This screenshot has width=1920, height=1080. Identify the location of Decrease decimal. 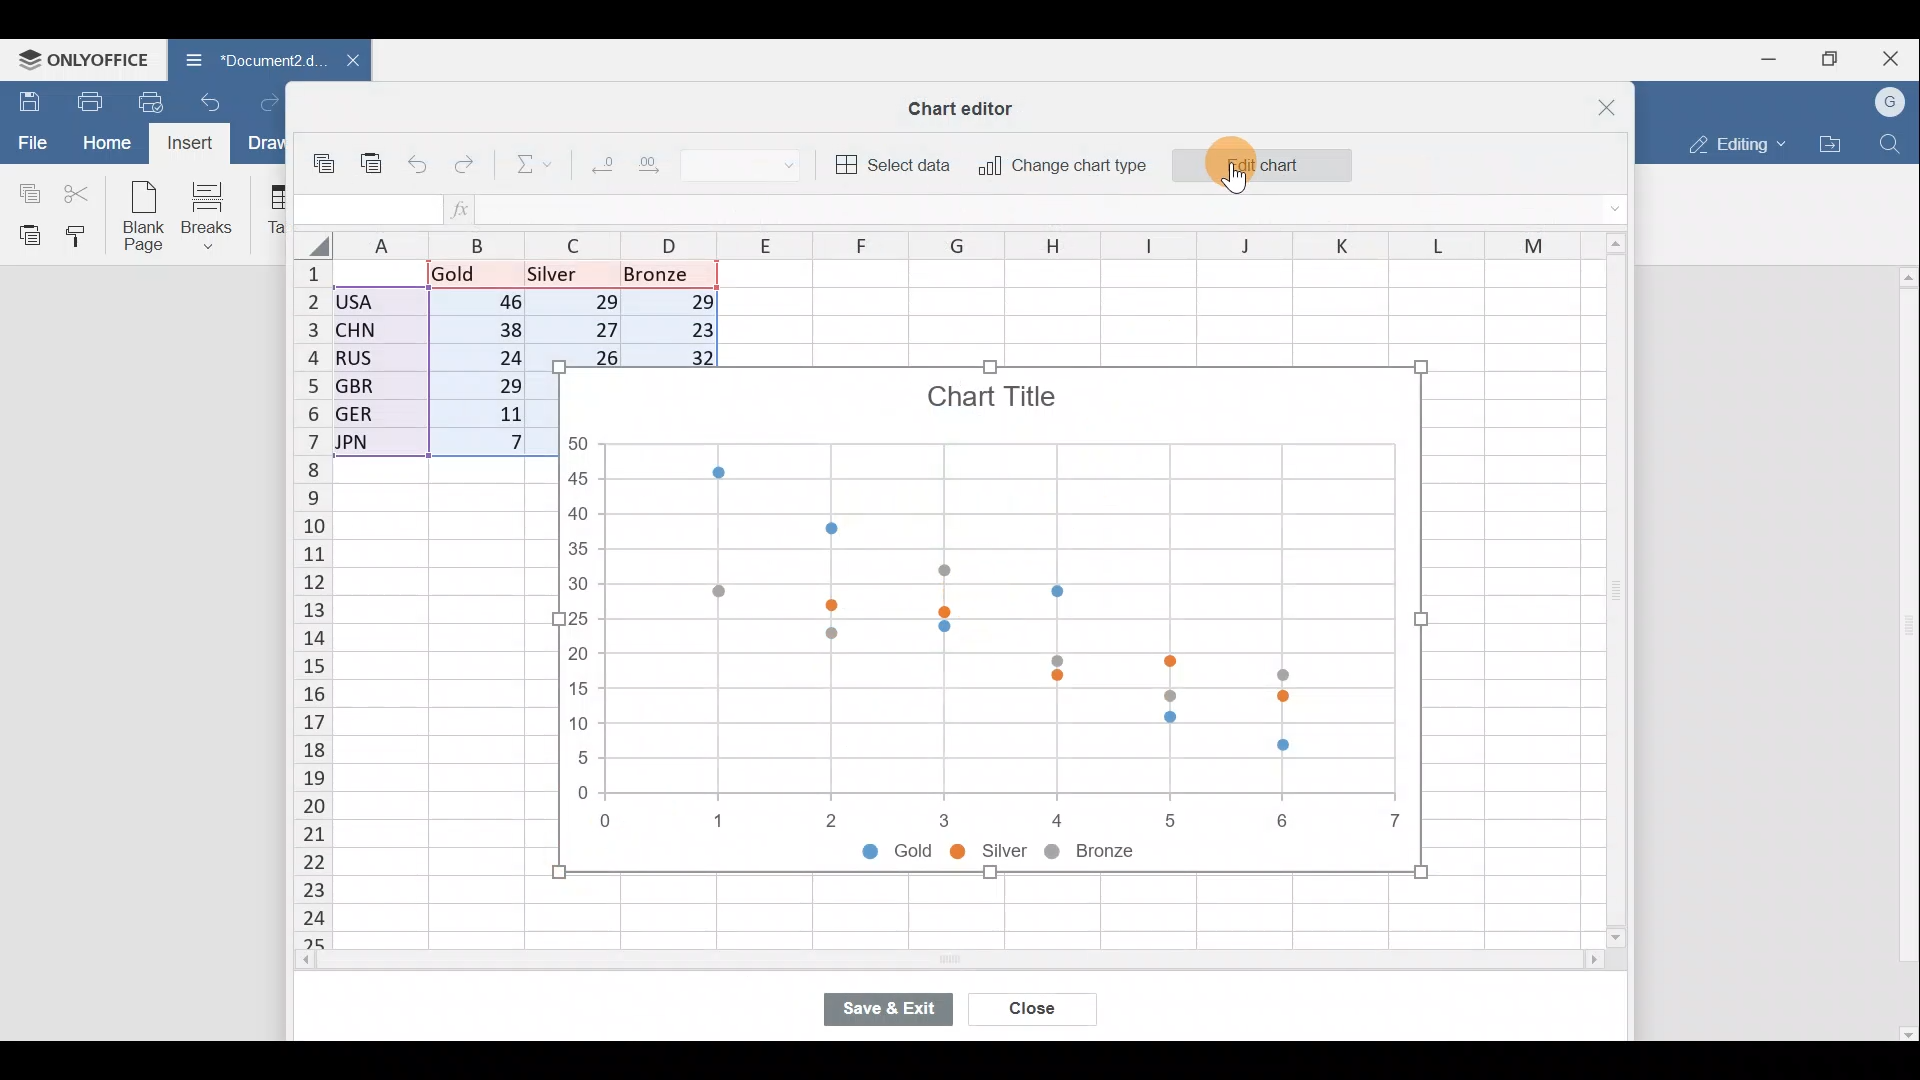
(598, 169).